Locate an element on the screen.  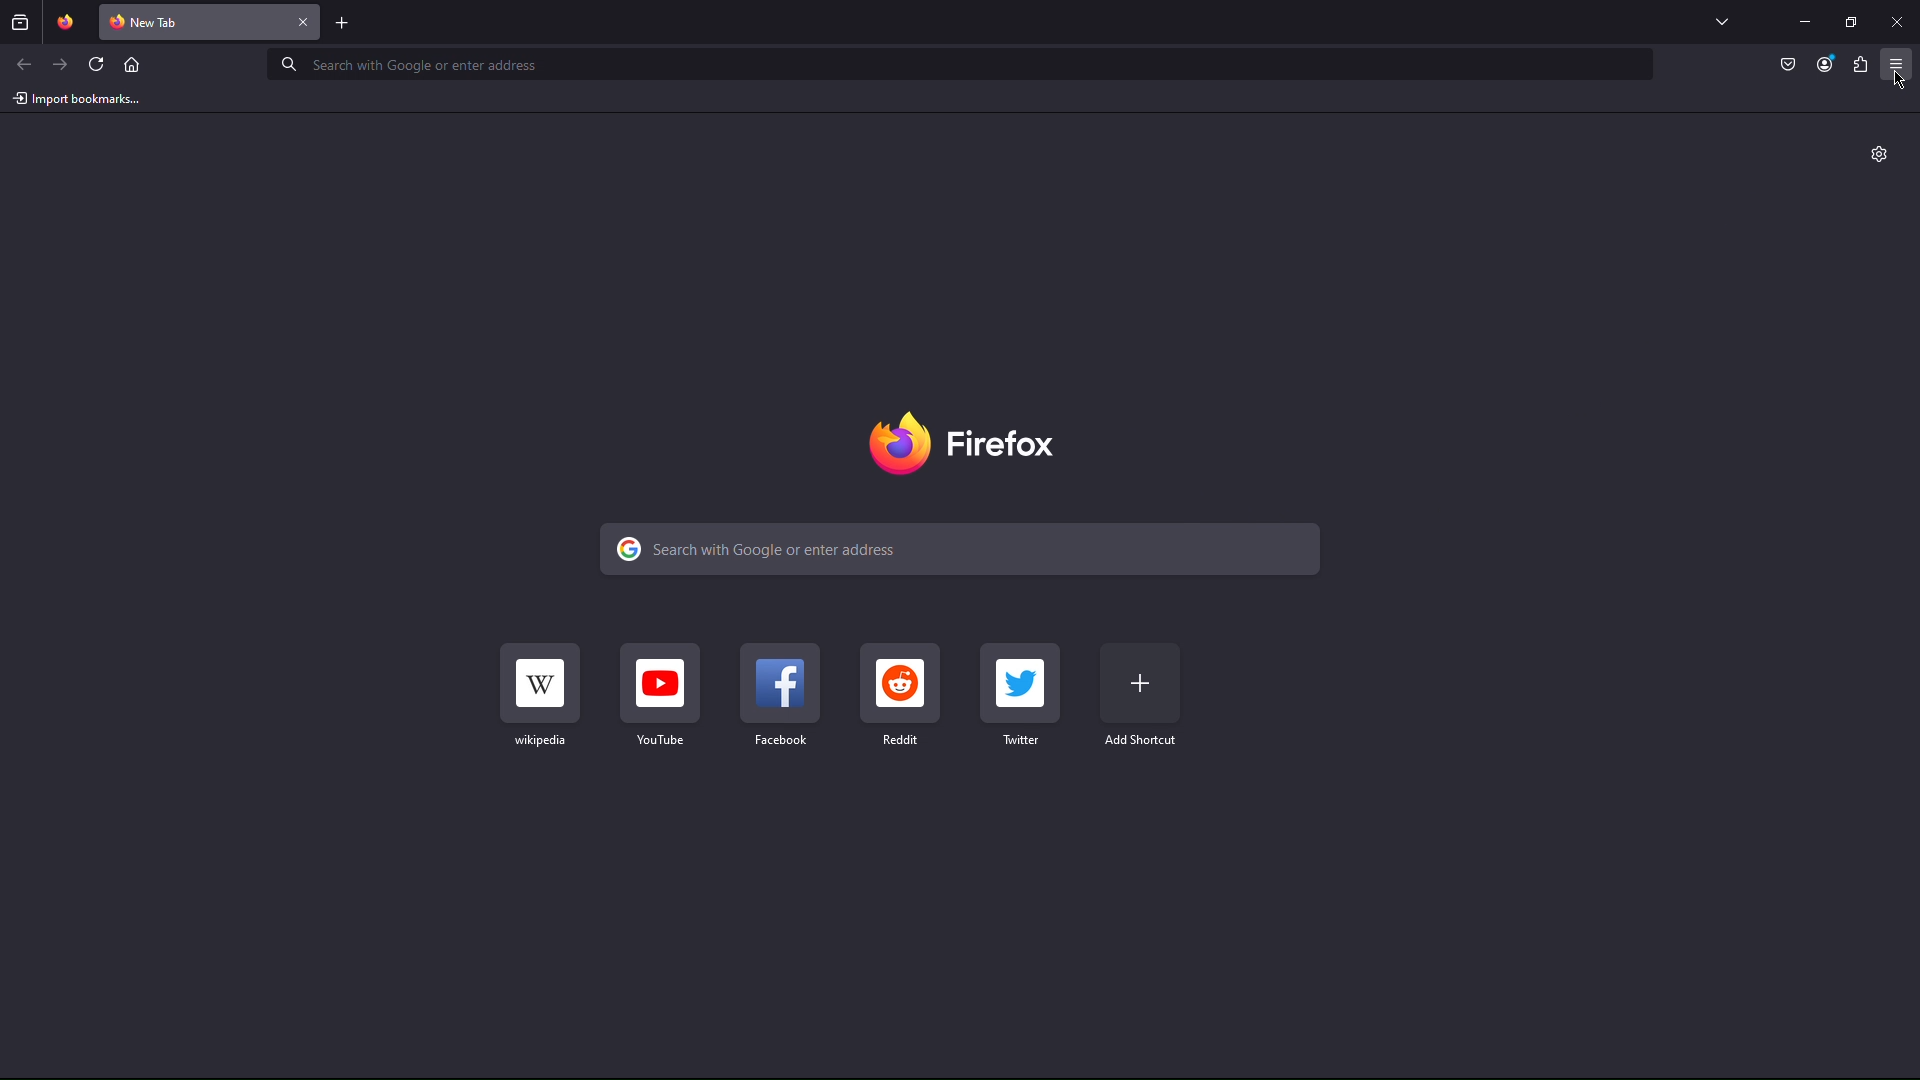
Next is located at coordinates (61, 64).